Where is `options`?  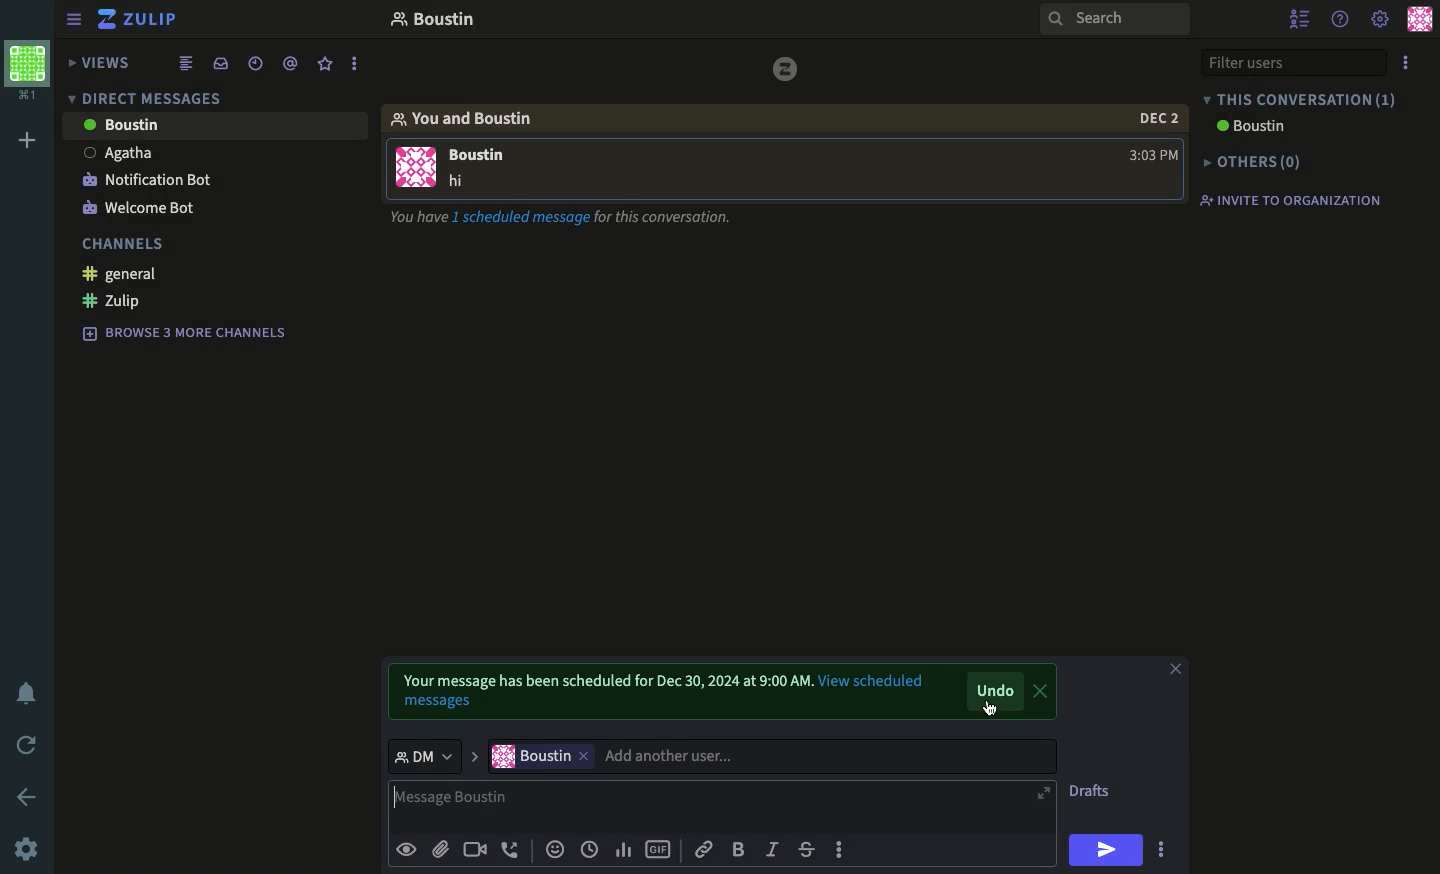 options is located at coordinates (1406, 63).